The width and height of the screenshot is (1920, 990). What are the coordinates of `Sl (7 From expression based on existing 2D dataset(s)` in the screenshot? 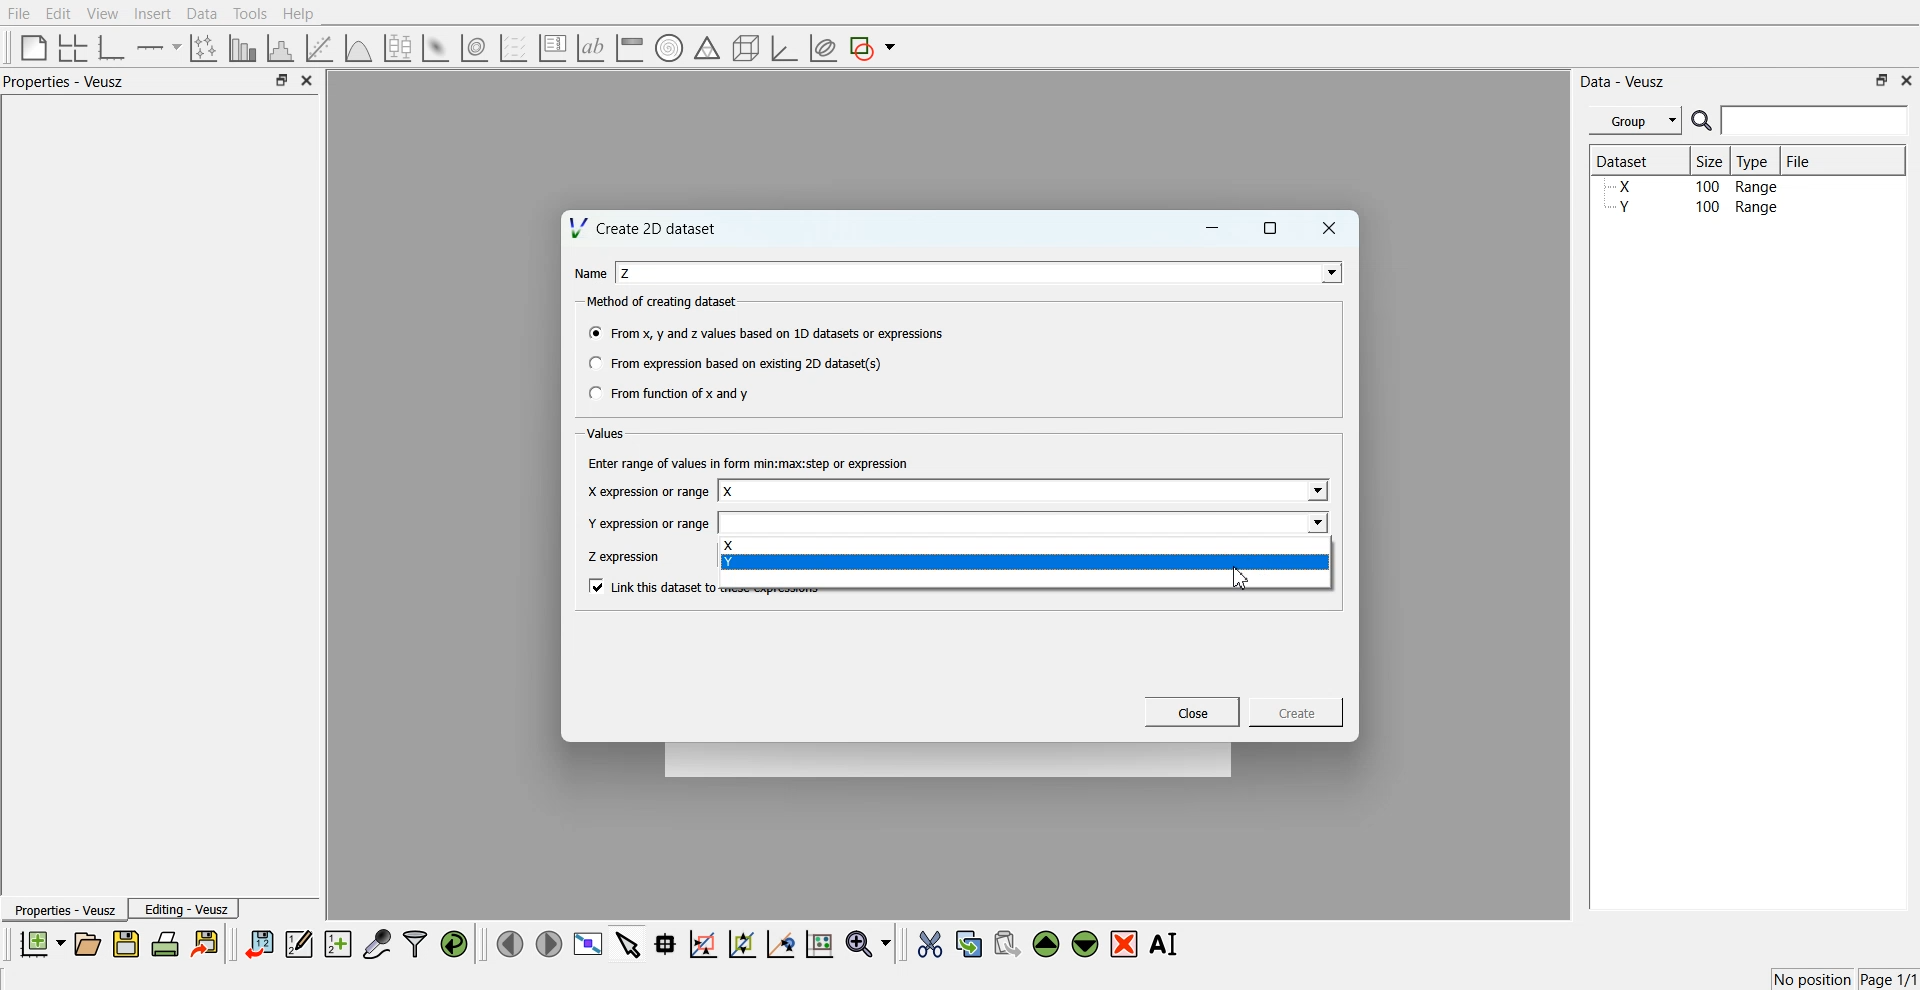 It's located at (734, 363).